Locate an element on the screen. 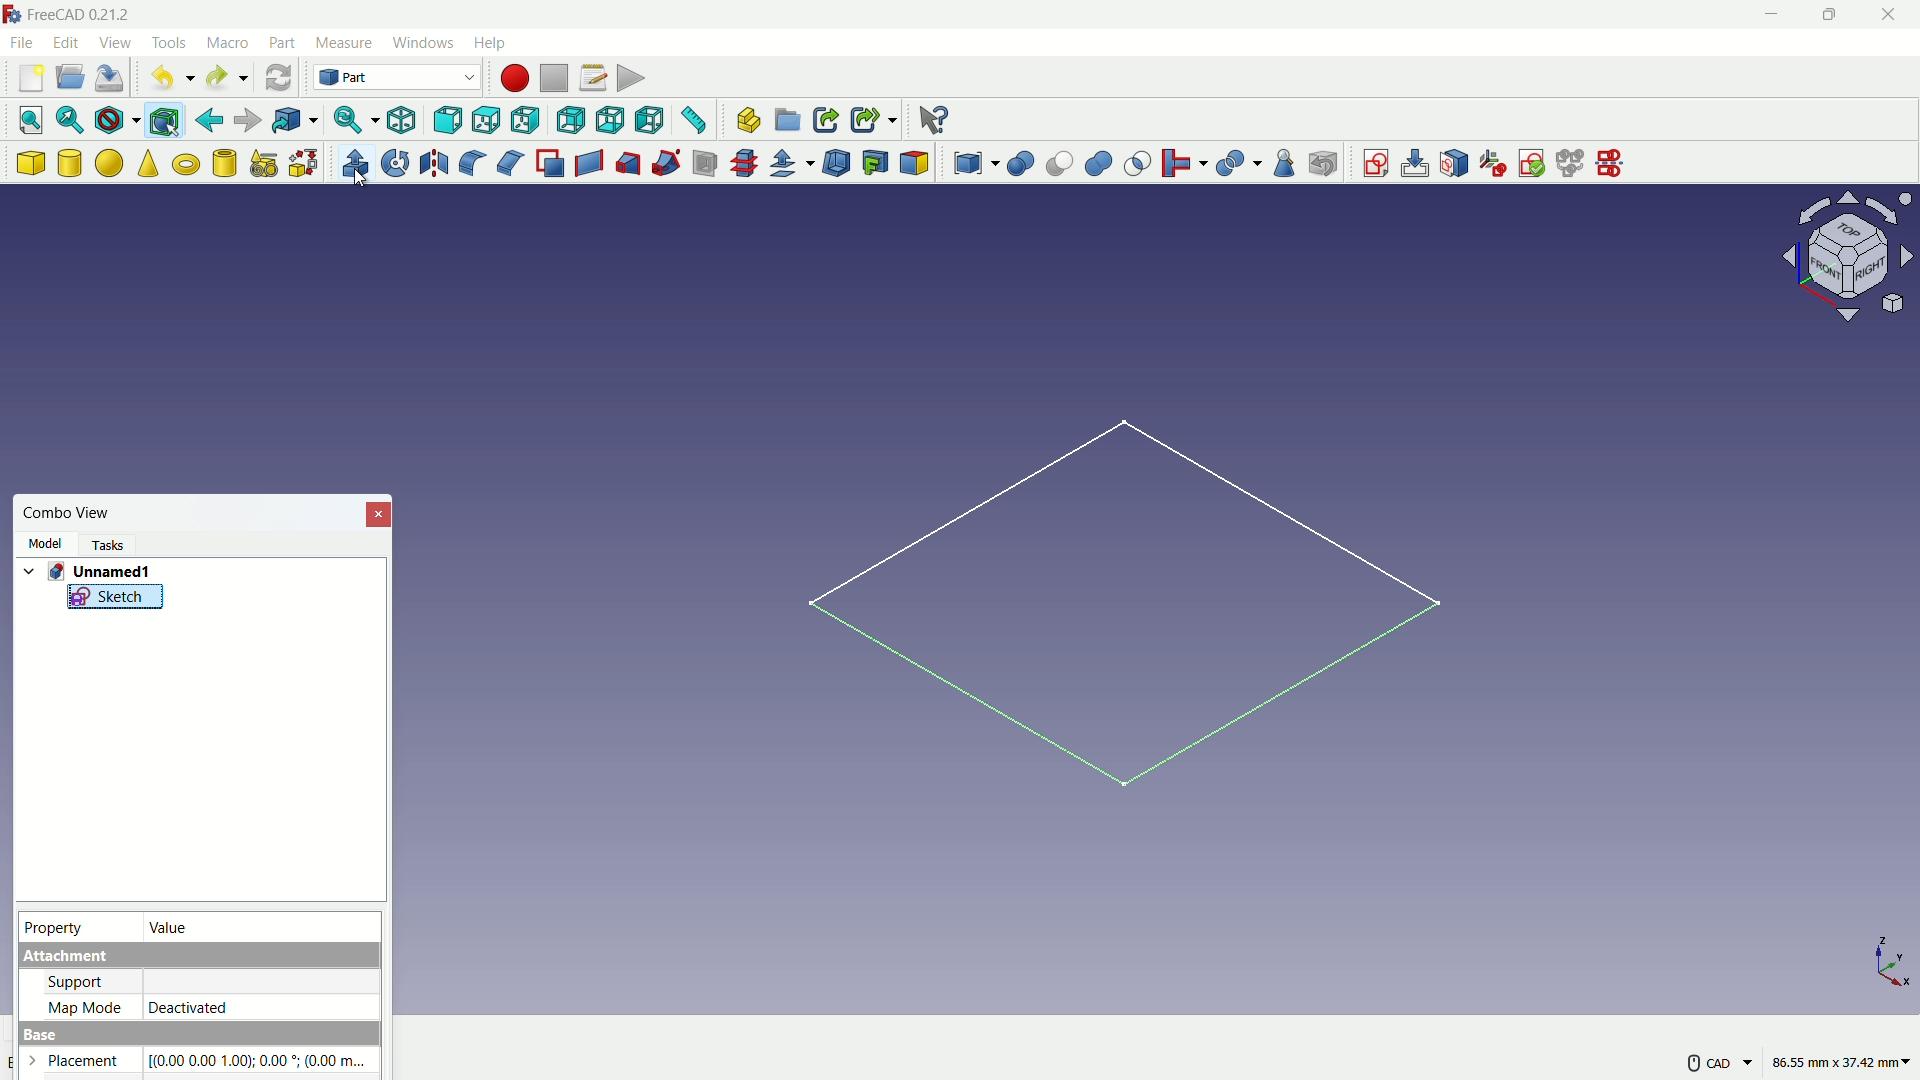 The width and height of the screenshot is (1920, 1080). map mode is located at coordinates (82, 1005).